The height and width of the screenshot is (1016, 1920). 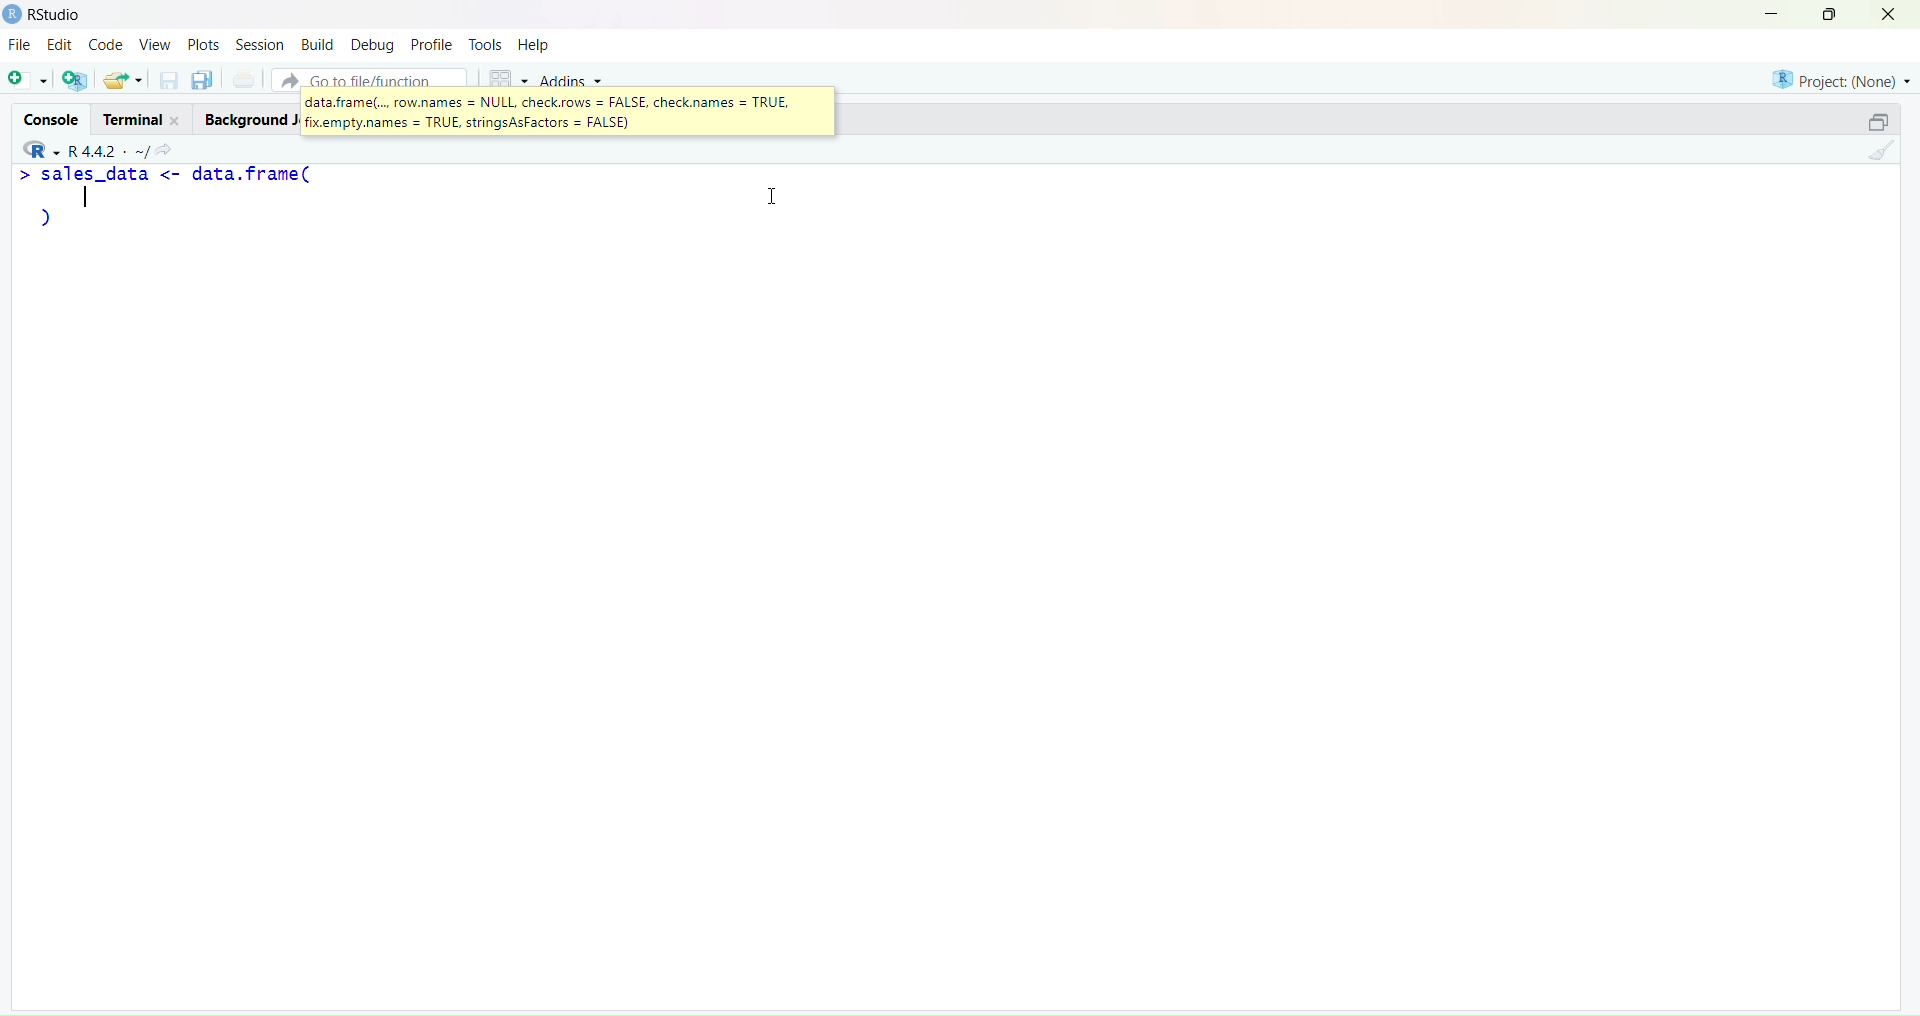 I want to click on Code, so click(x=107, y=45).